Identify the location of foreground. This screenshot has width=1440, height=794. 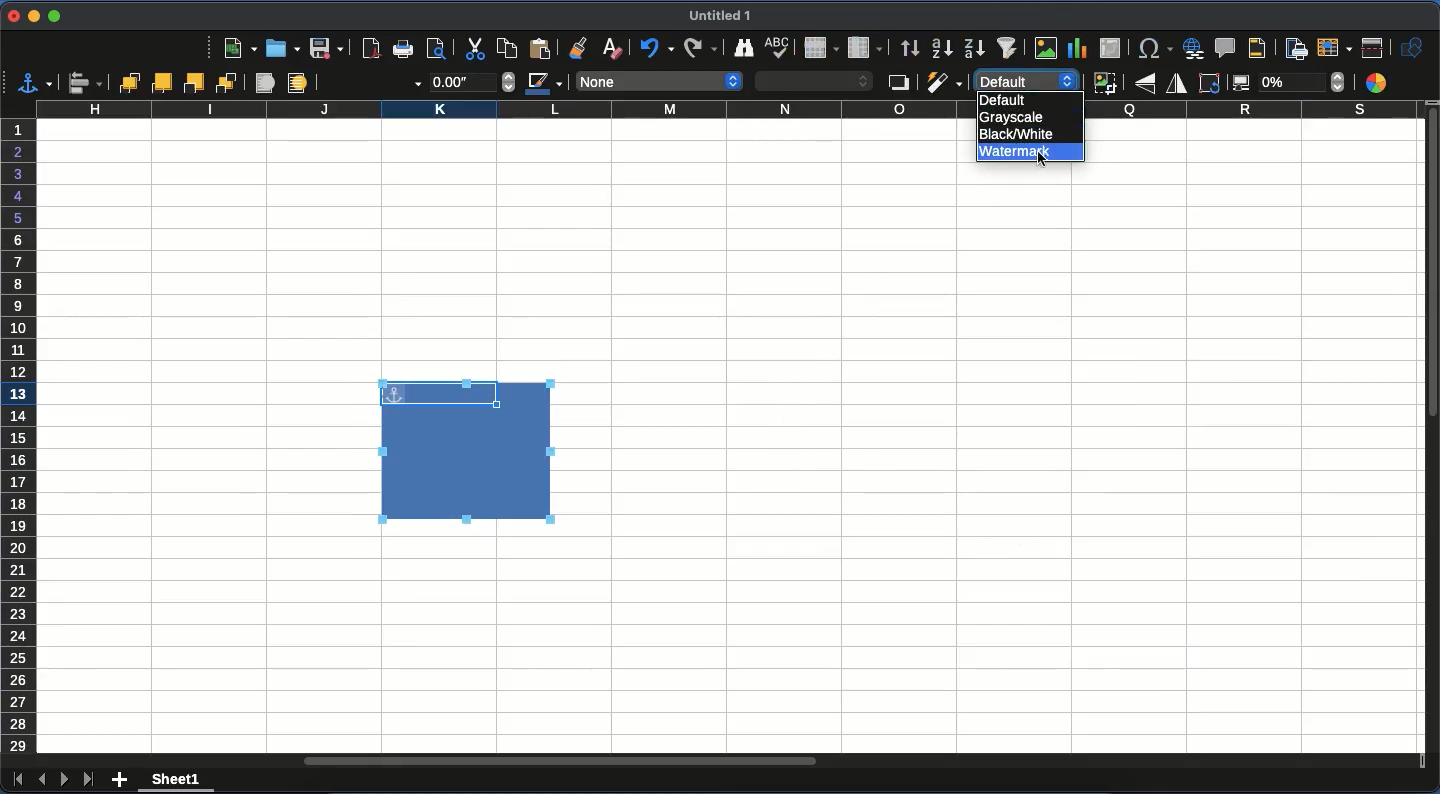
(263, 84).